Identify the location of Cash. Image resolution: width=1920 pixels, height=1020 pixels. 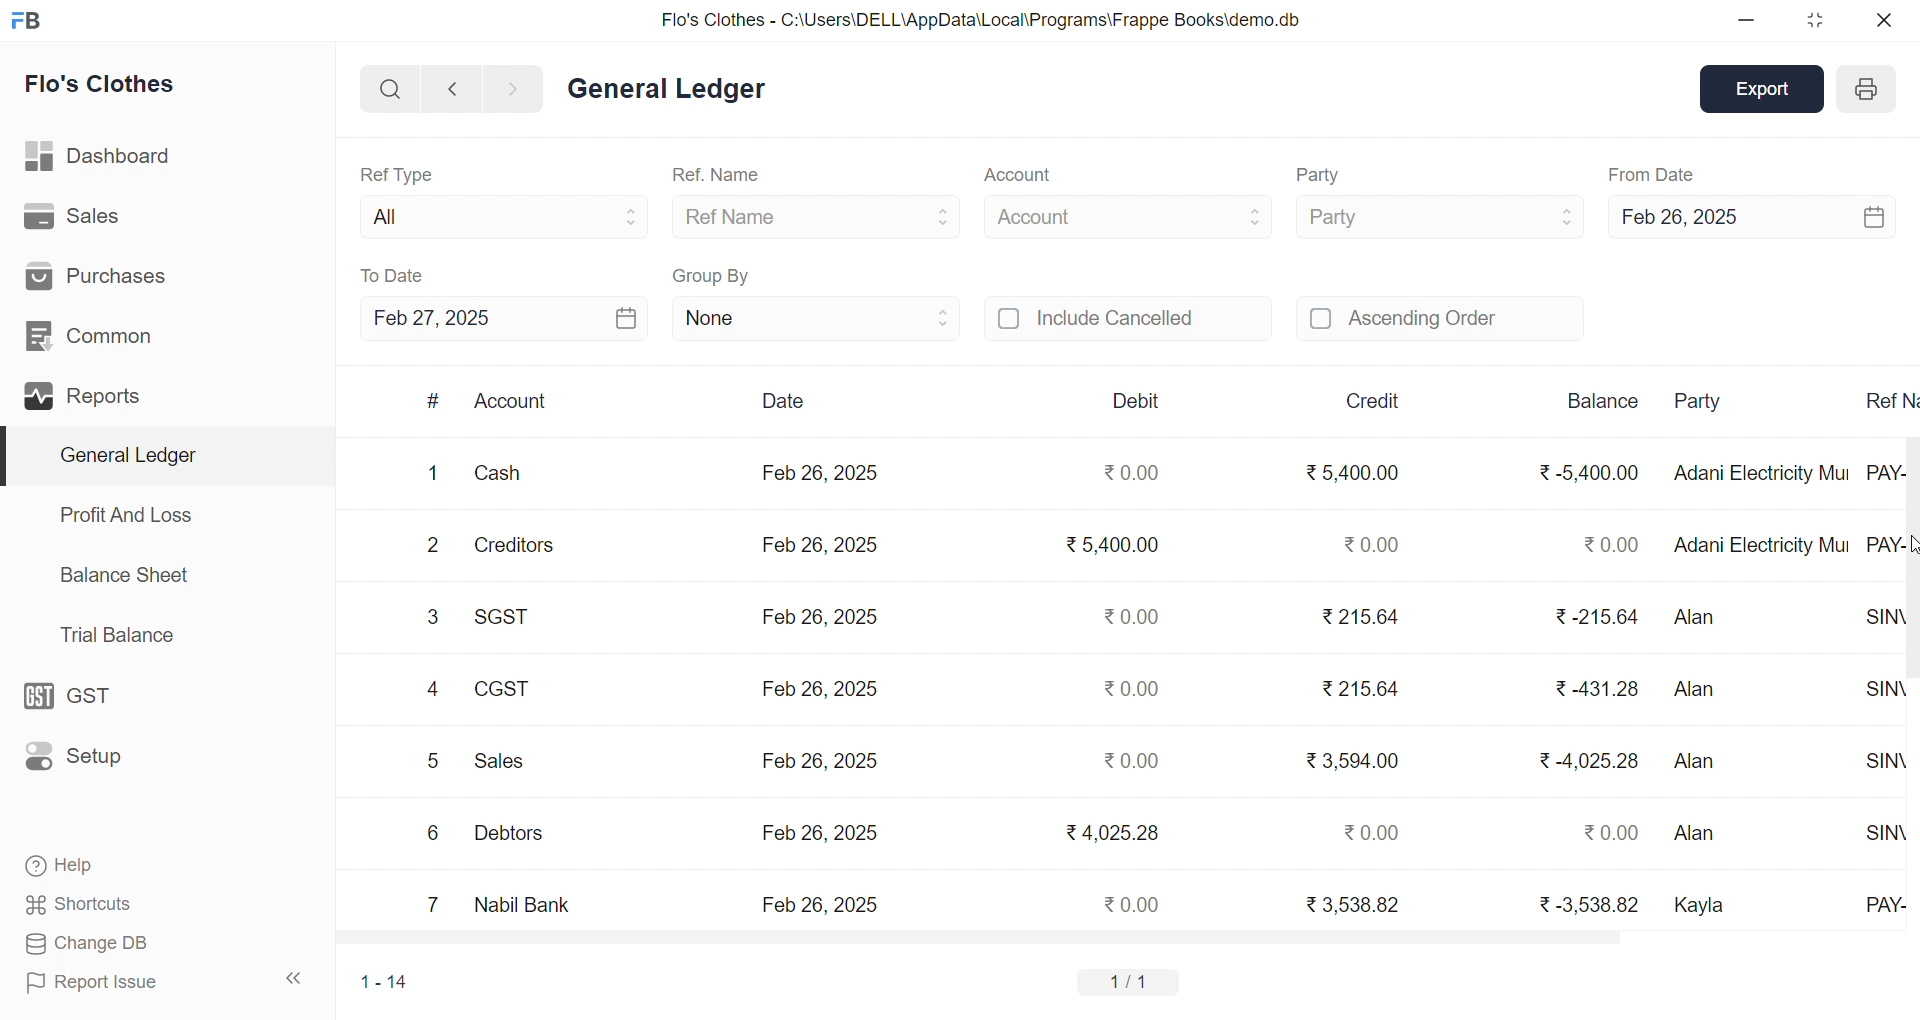
(511, 470).